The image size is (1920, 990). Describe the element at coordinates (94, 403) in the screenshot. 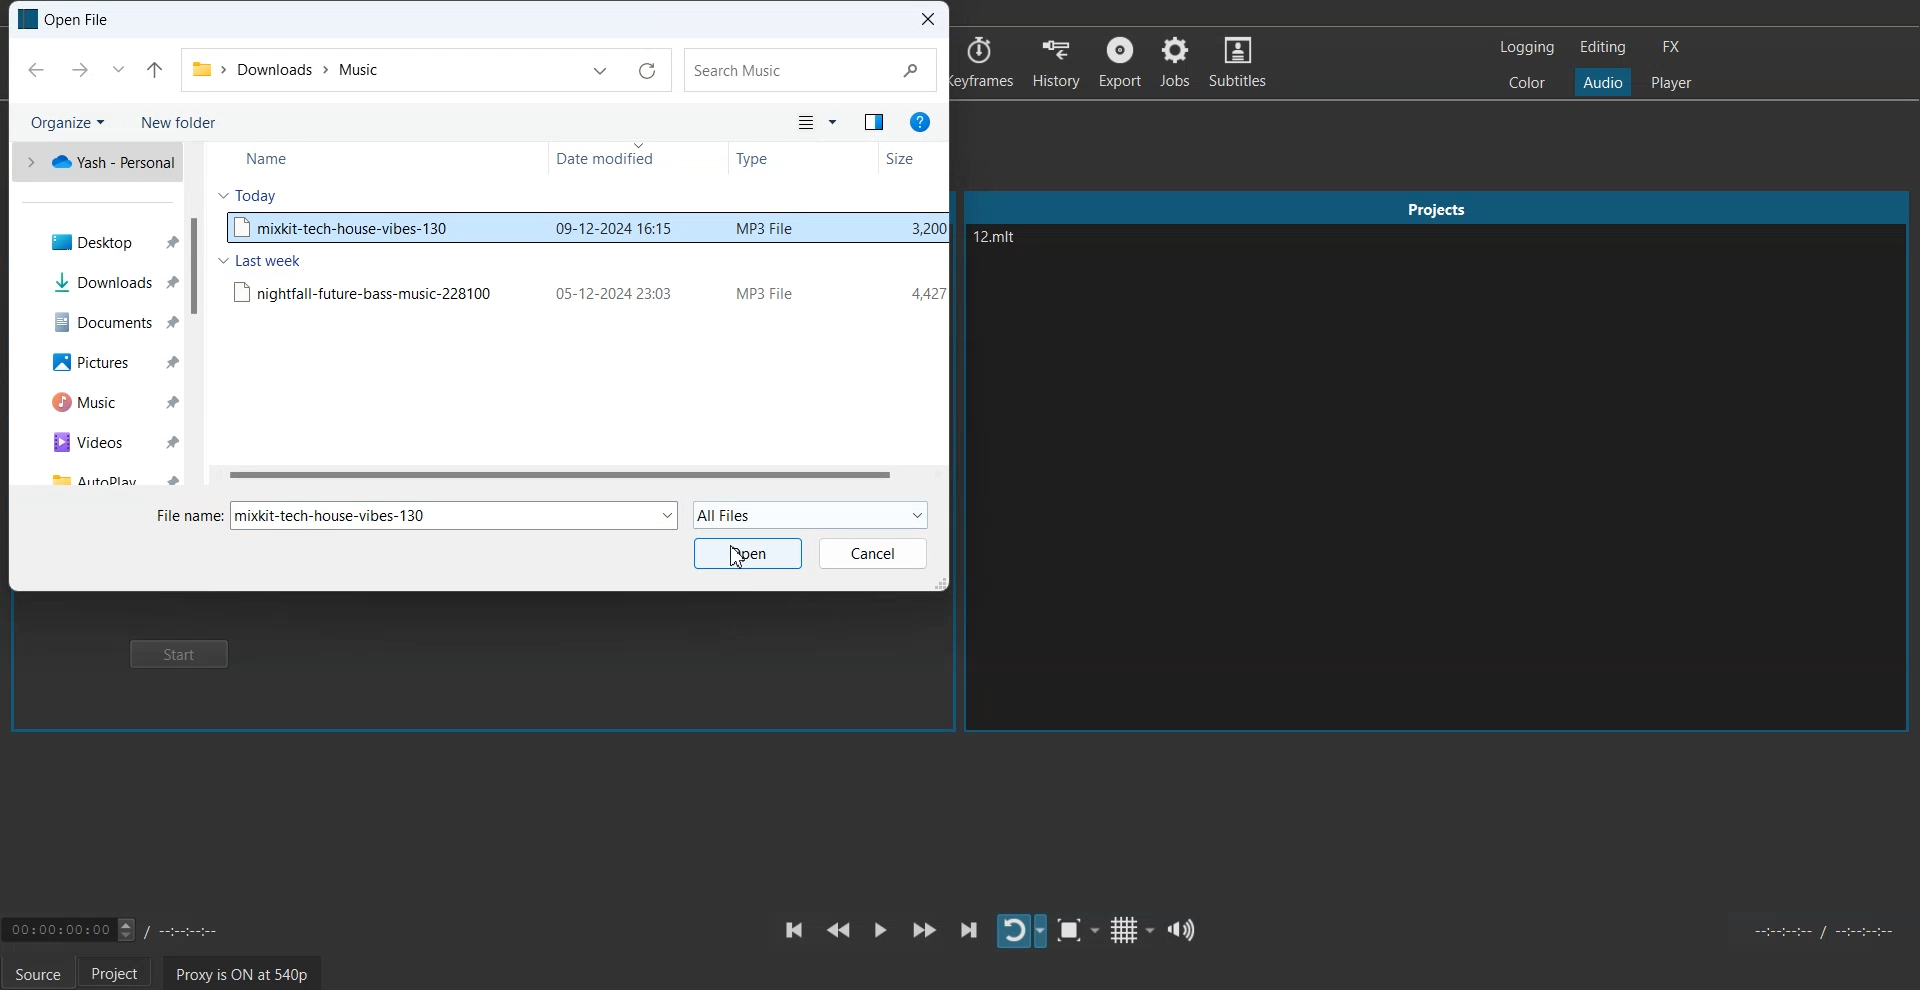

I see `Music` at that location.